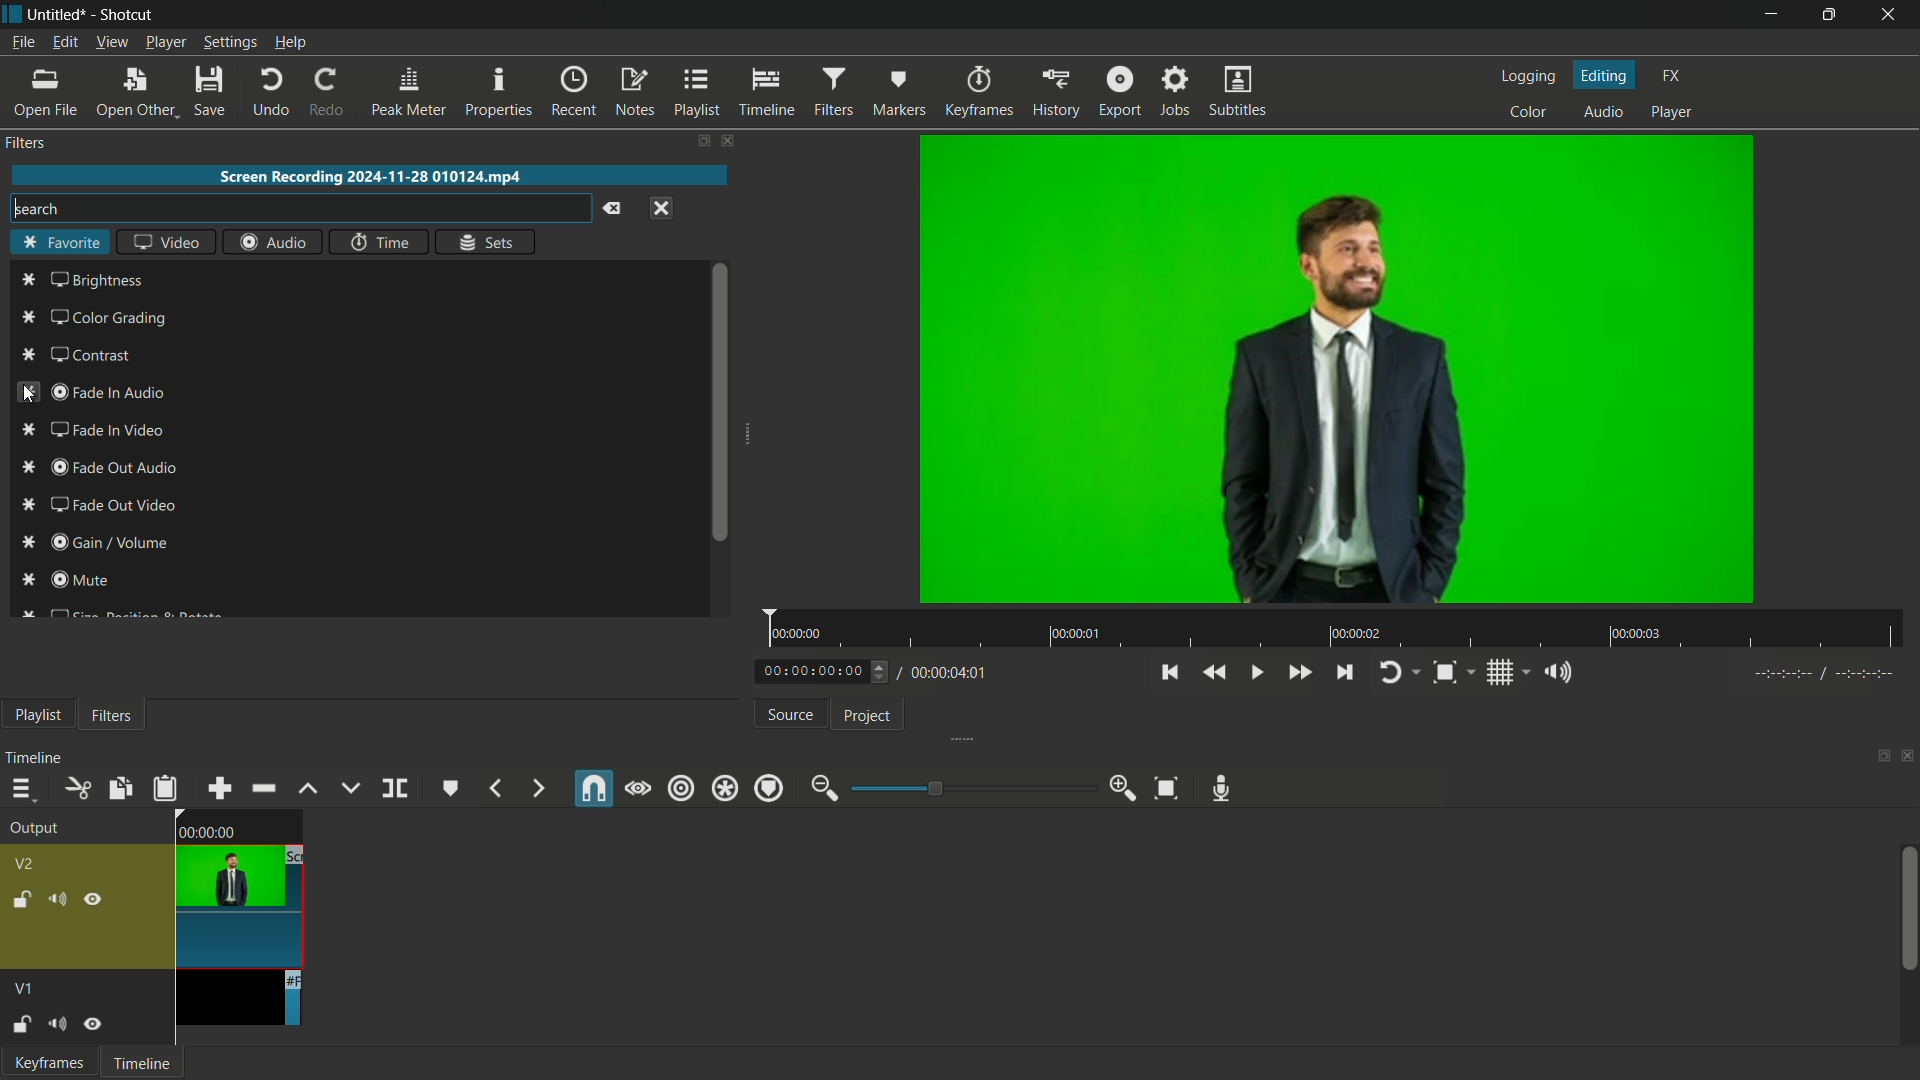  Describe the element at coordinates (884, 672) in the screenshot. I see `Up/Down` at that location.